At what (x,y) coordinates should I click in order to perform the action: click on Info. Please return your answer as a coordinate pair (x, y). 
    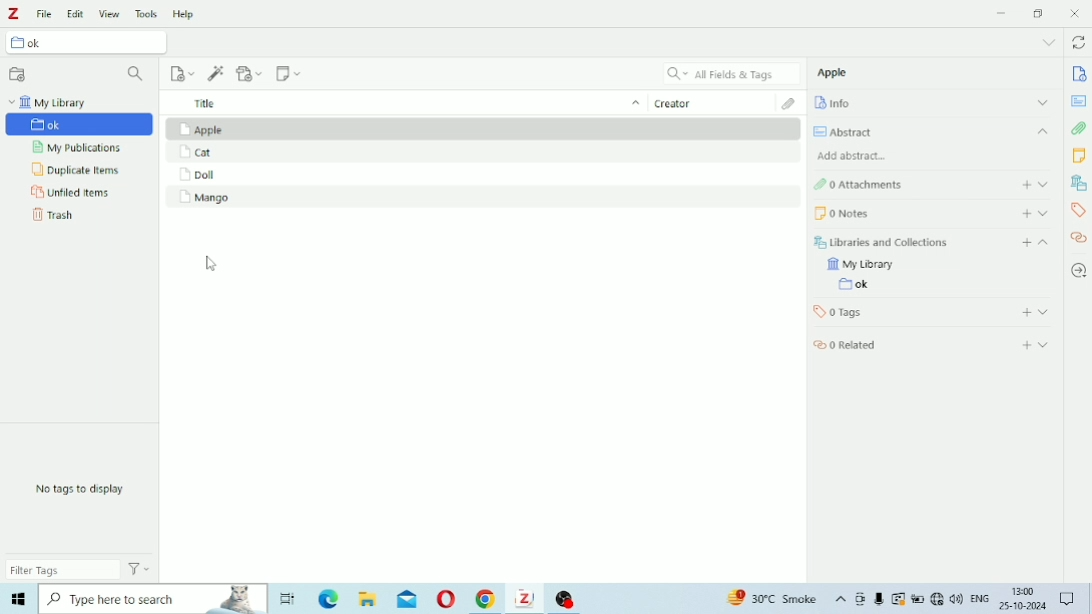
    Looking at the image, I should click on (931, 103).